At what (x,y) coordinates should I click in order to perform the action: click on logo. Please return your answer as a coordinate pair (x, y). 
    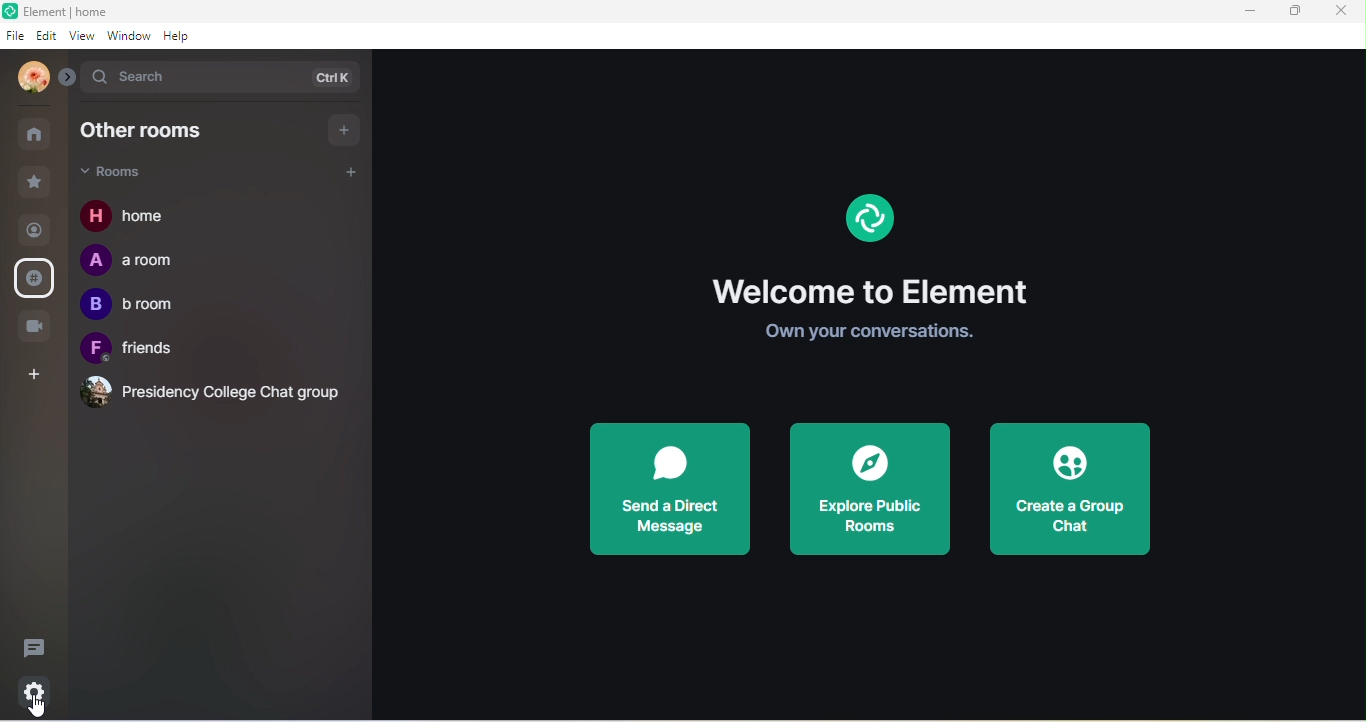
    Looking at the image, I should click on (10, 12).